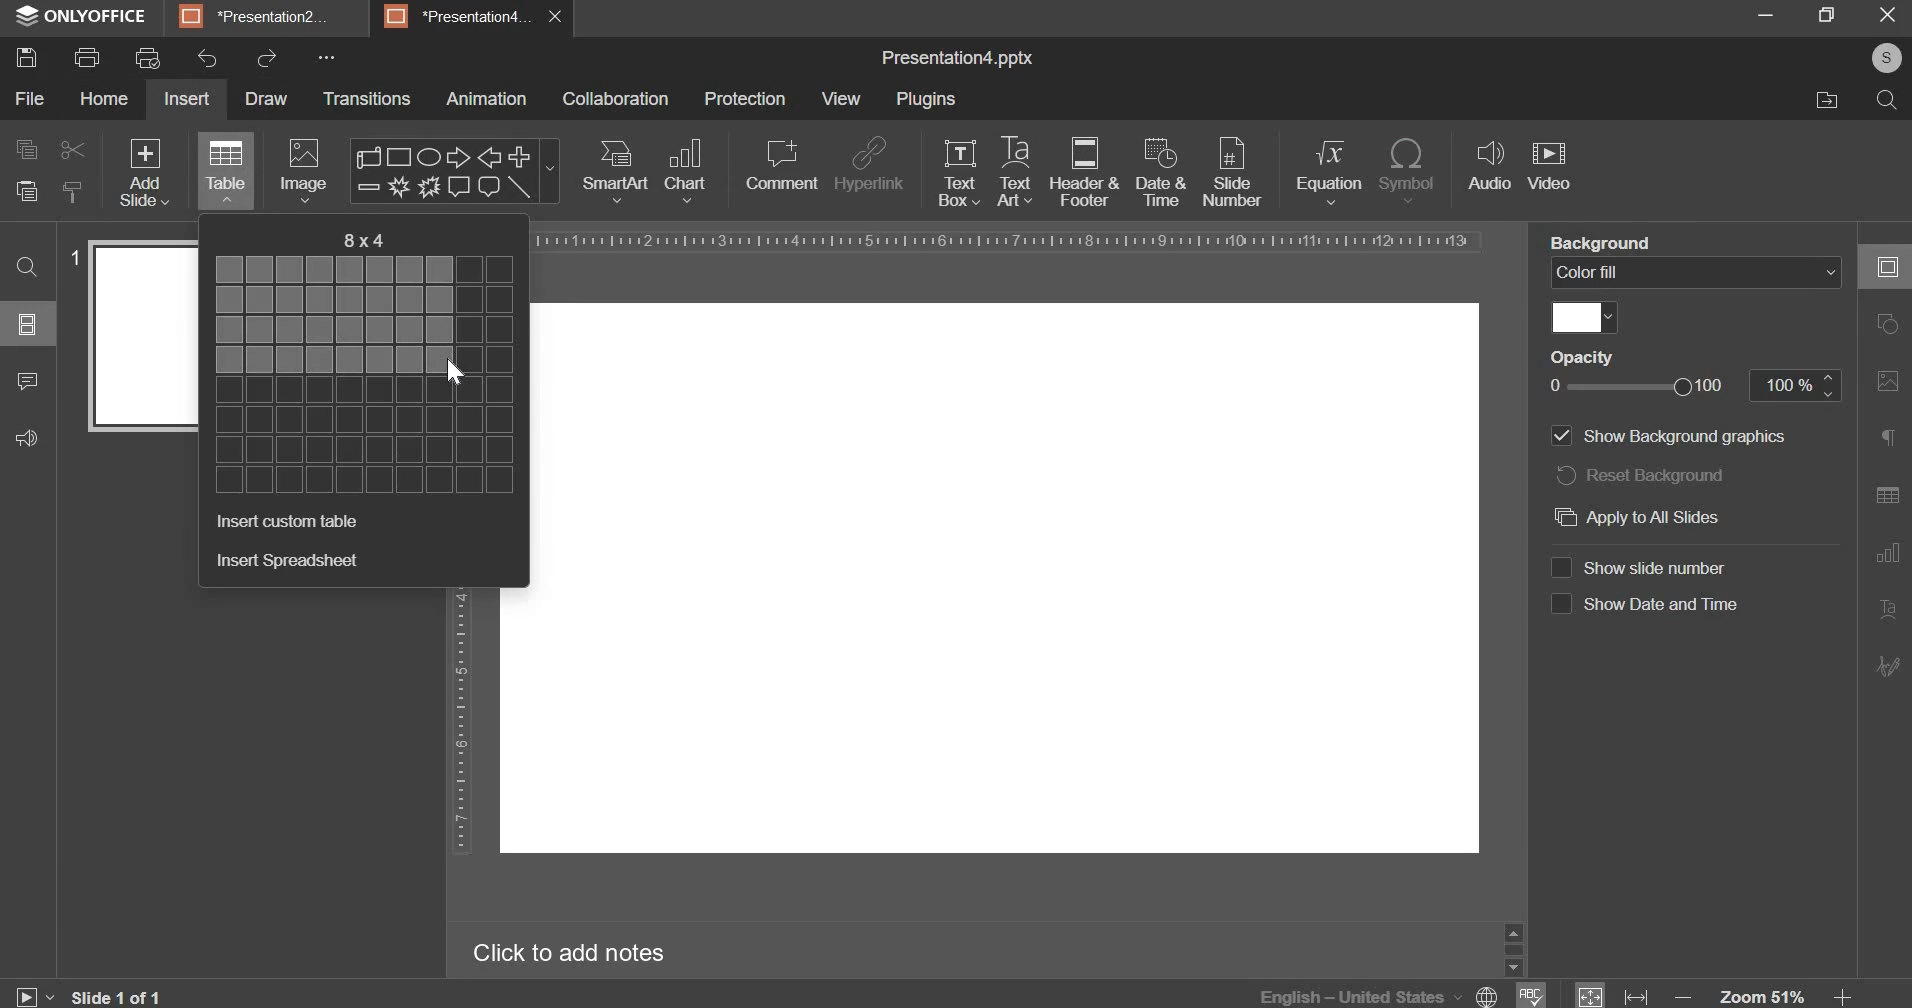 Image resolution: width=1912 pixels, height=1008 pixels. Describe the element at coordinates (1587, 319) in the screenshot. I see `fill color` at that location.